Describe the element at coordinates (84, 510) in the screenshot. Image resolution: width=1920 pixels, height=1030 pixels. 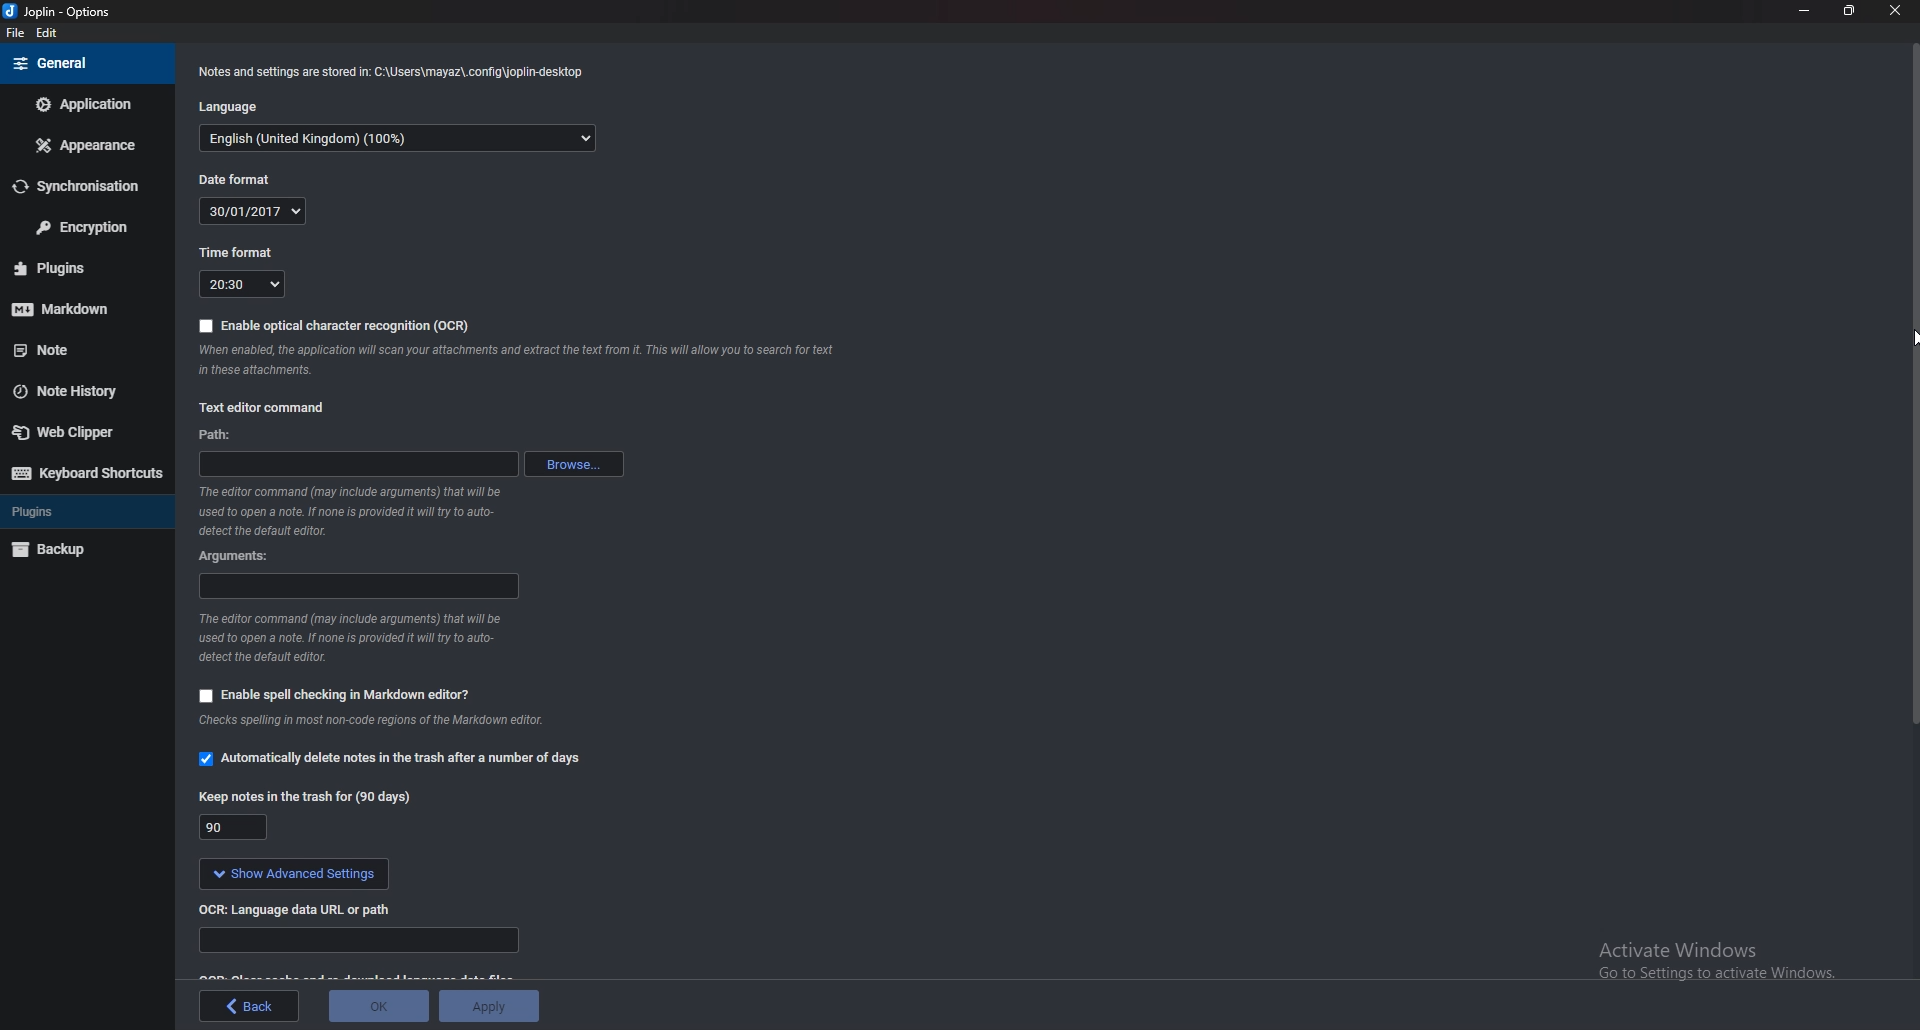
I see `Plugins` at that location.